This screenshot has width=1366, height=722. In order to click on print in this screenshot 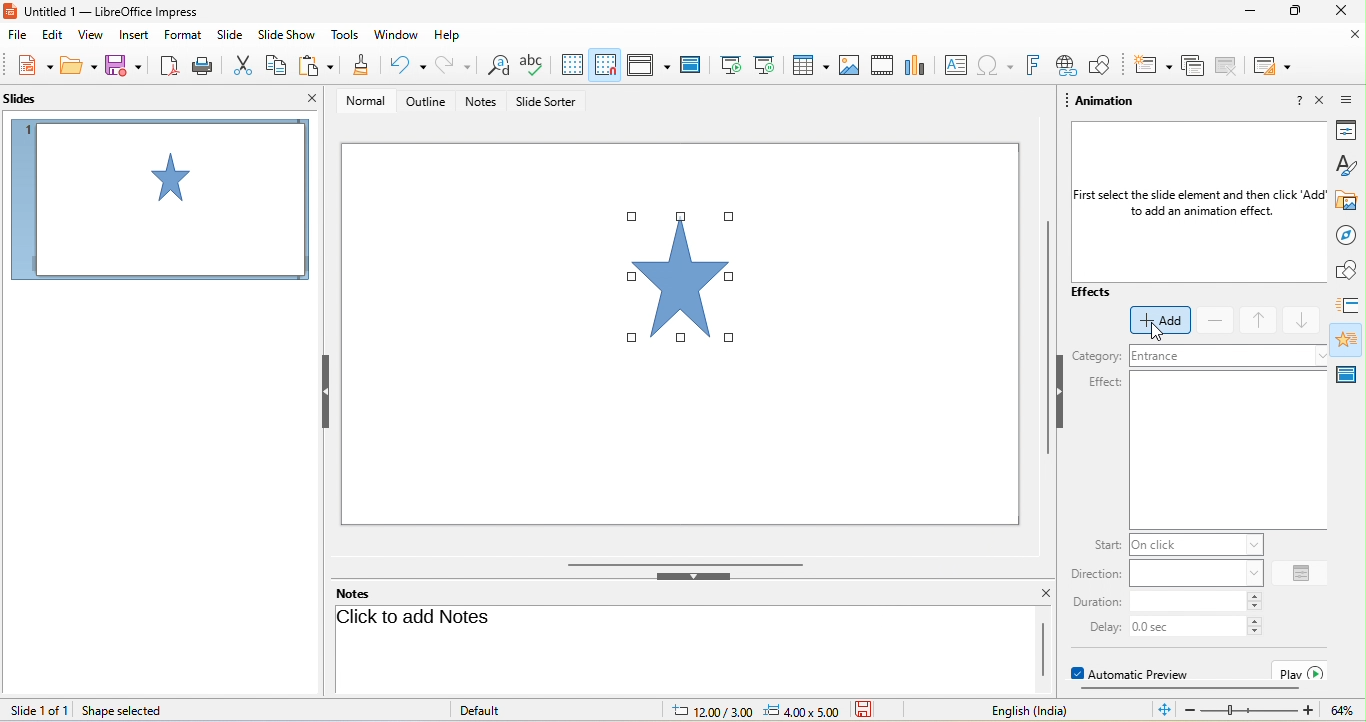, I will do `click(207, 65)`.